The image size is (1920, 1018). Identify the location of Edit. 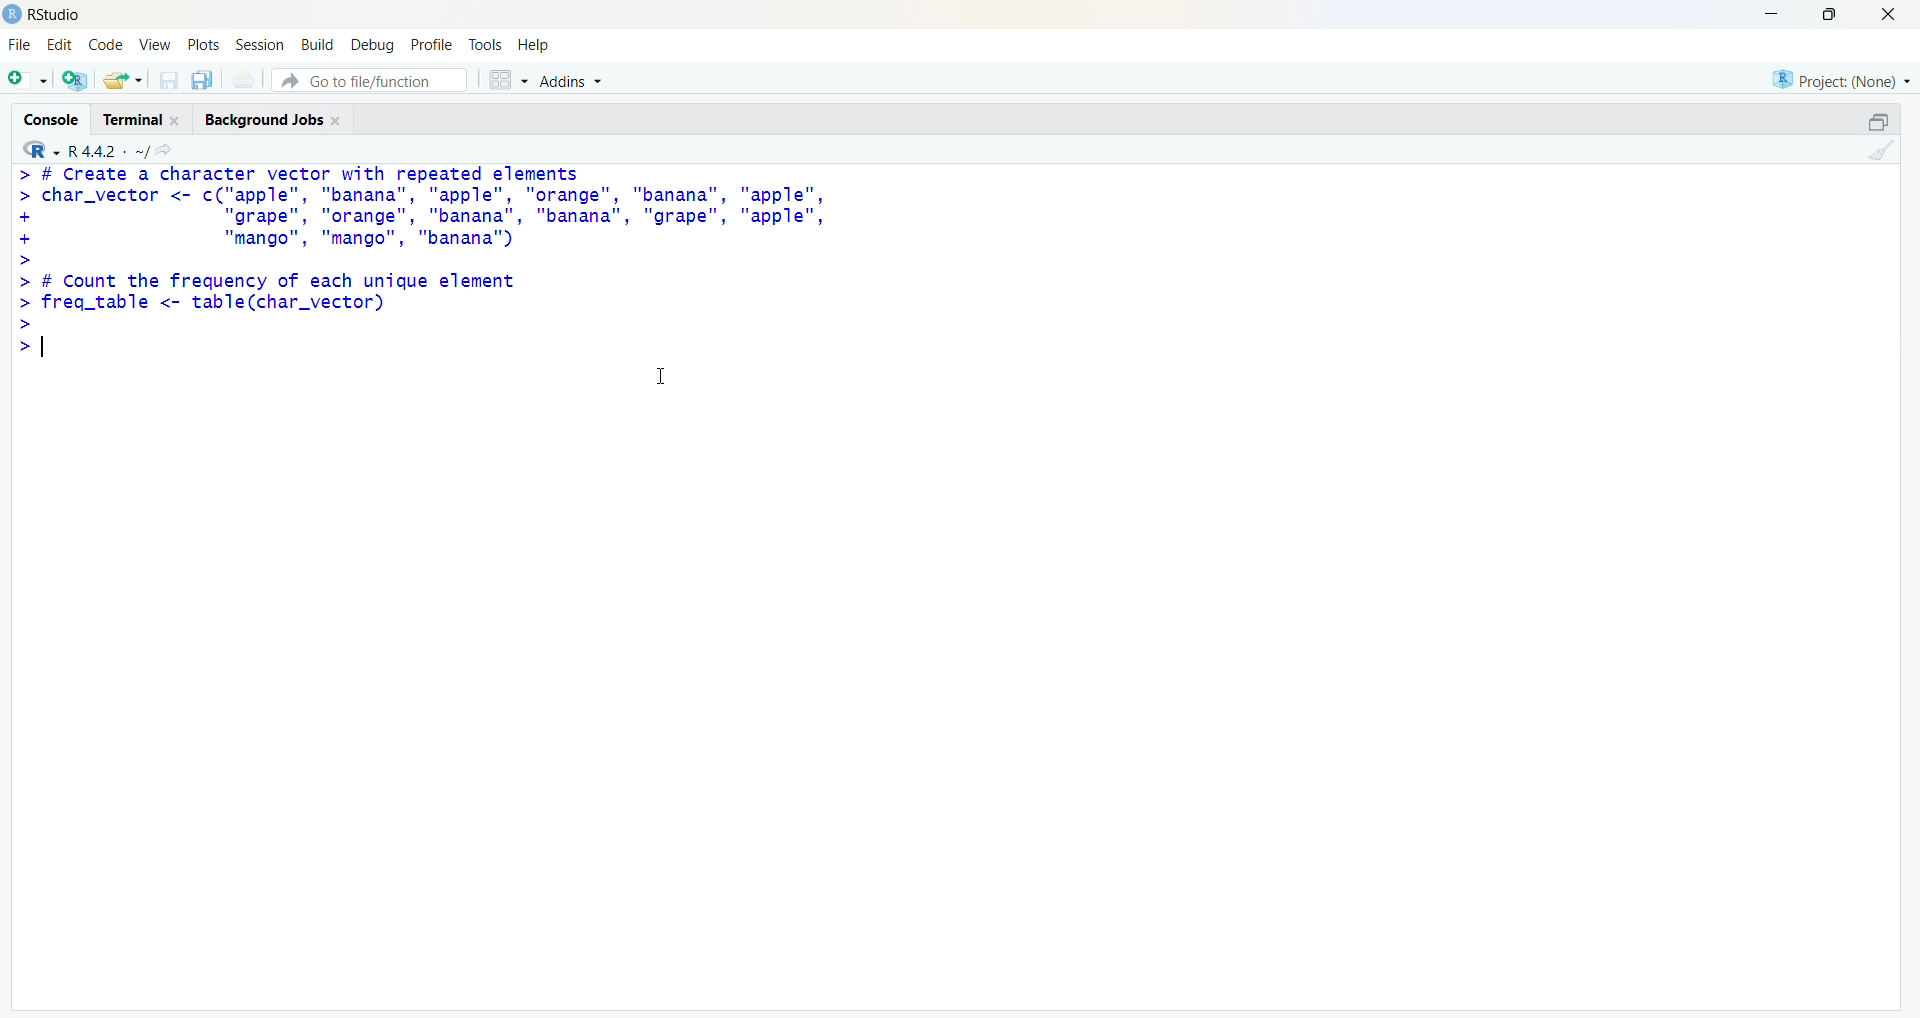
(59, 45).